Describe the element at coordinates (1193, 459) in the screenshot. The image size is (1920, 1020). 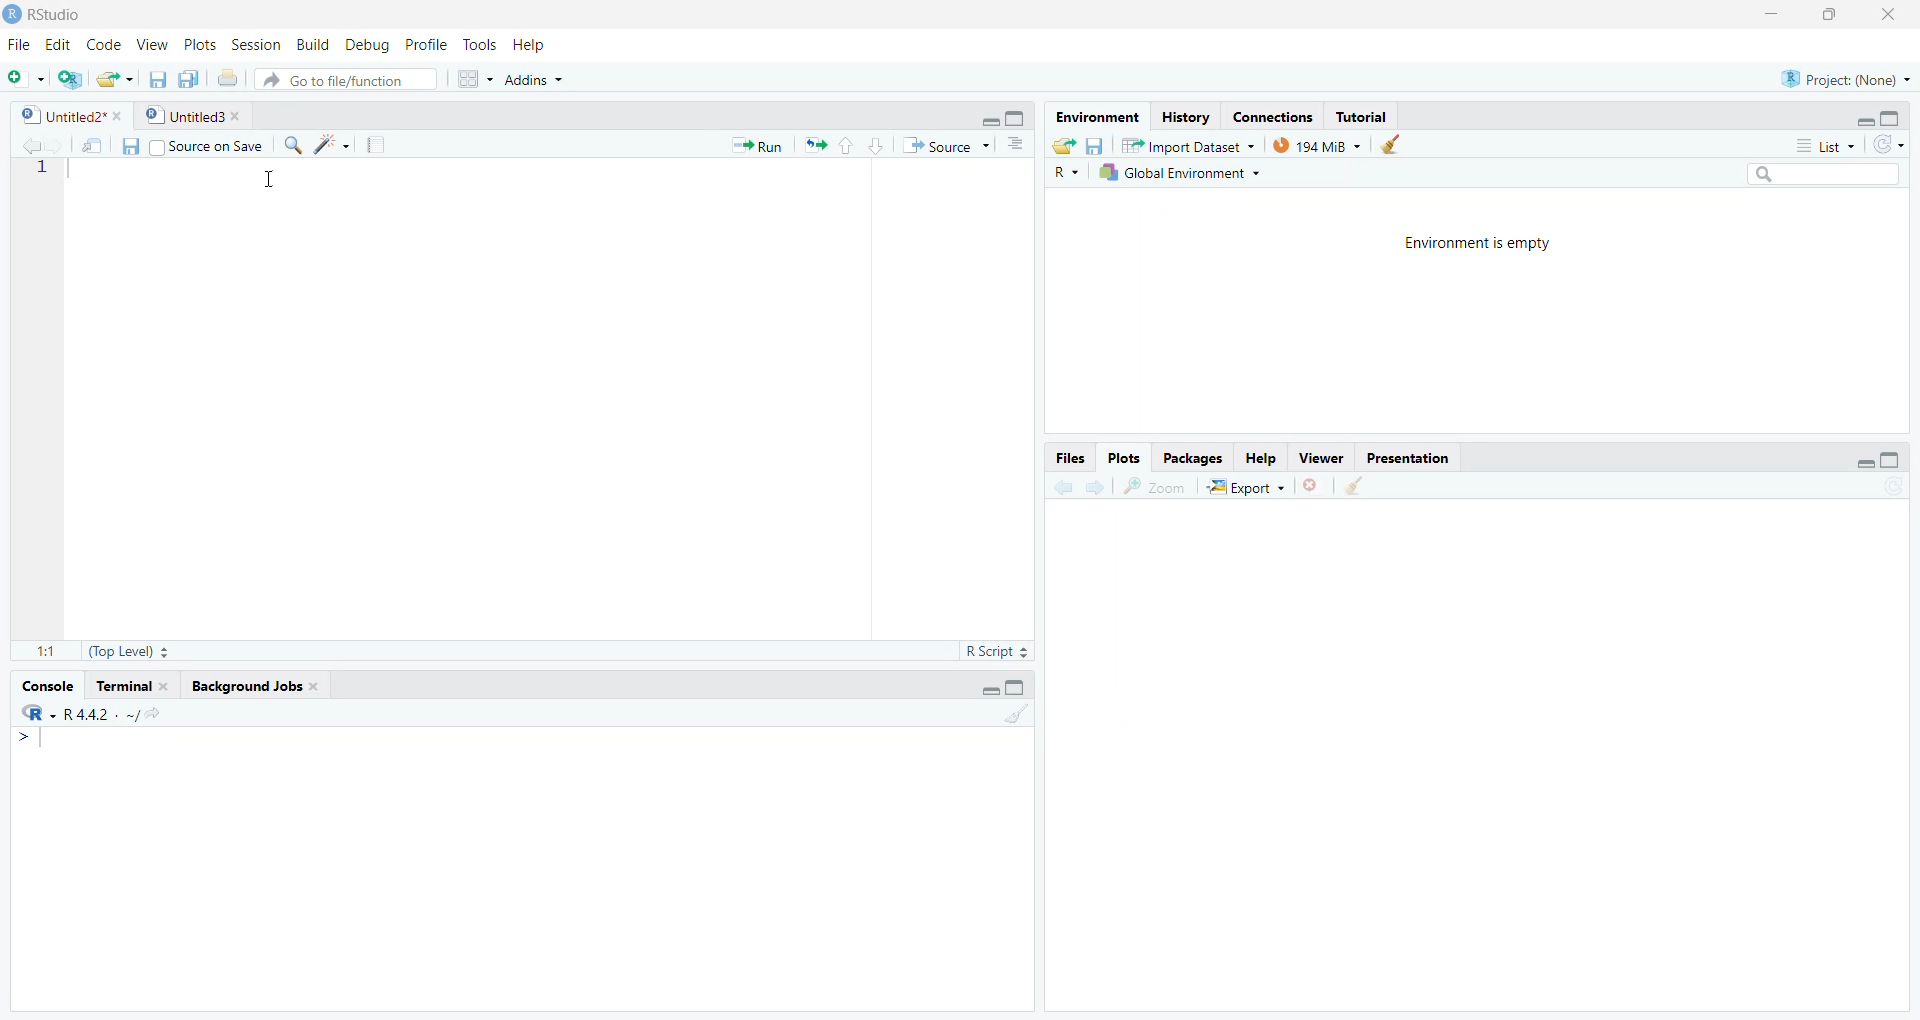
I see `Packages.` at that location.